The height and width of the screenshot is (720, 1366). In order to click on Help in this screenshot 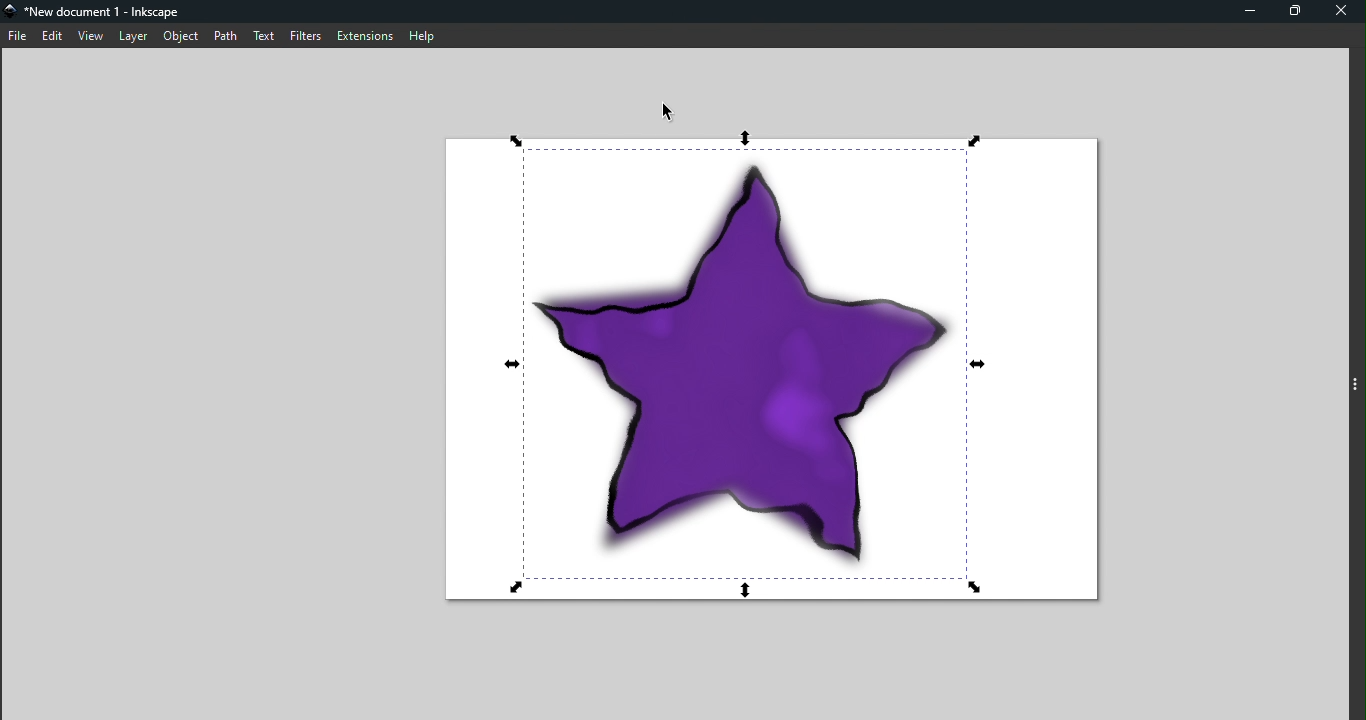, I will do `click(421, 34)`.